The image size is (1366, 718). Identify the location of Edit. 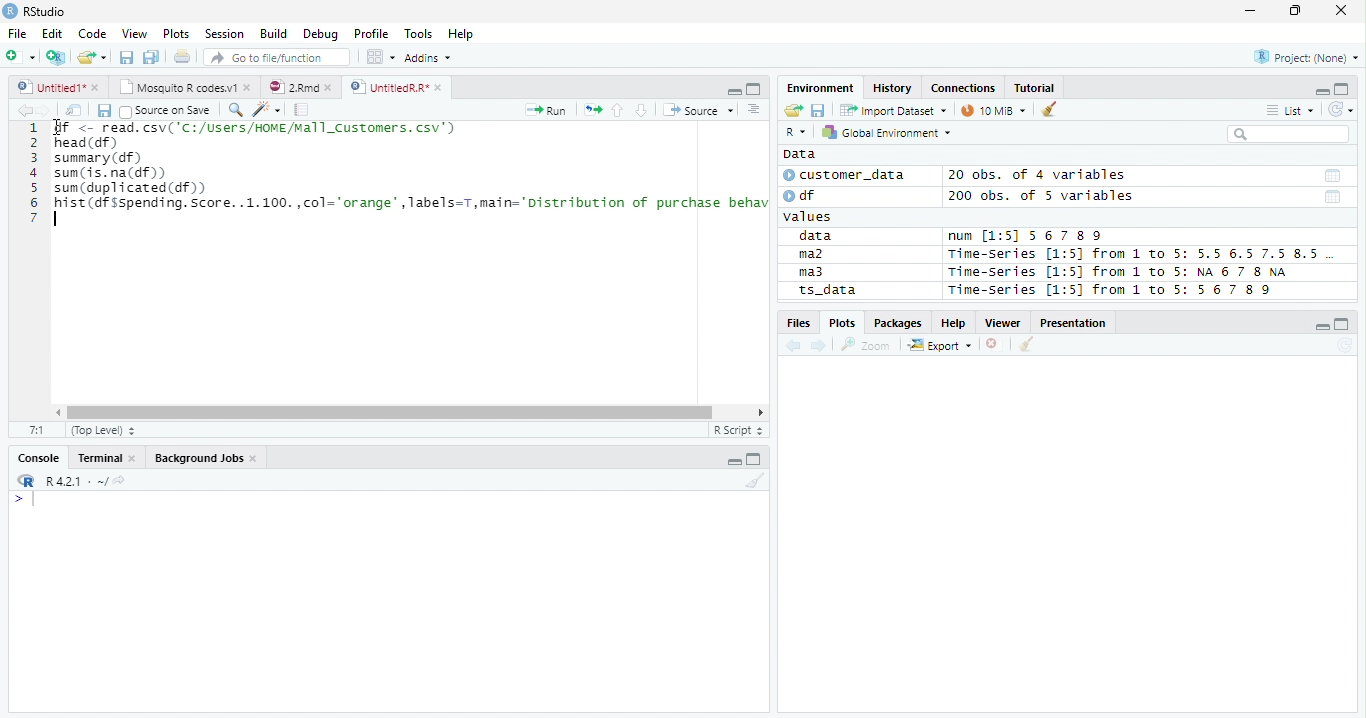
(51, 32).